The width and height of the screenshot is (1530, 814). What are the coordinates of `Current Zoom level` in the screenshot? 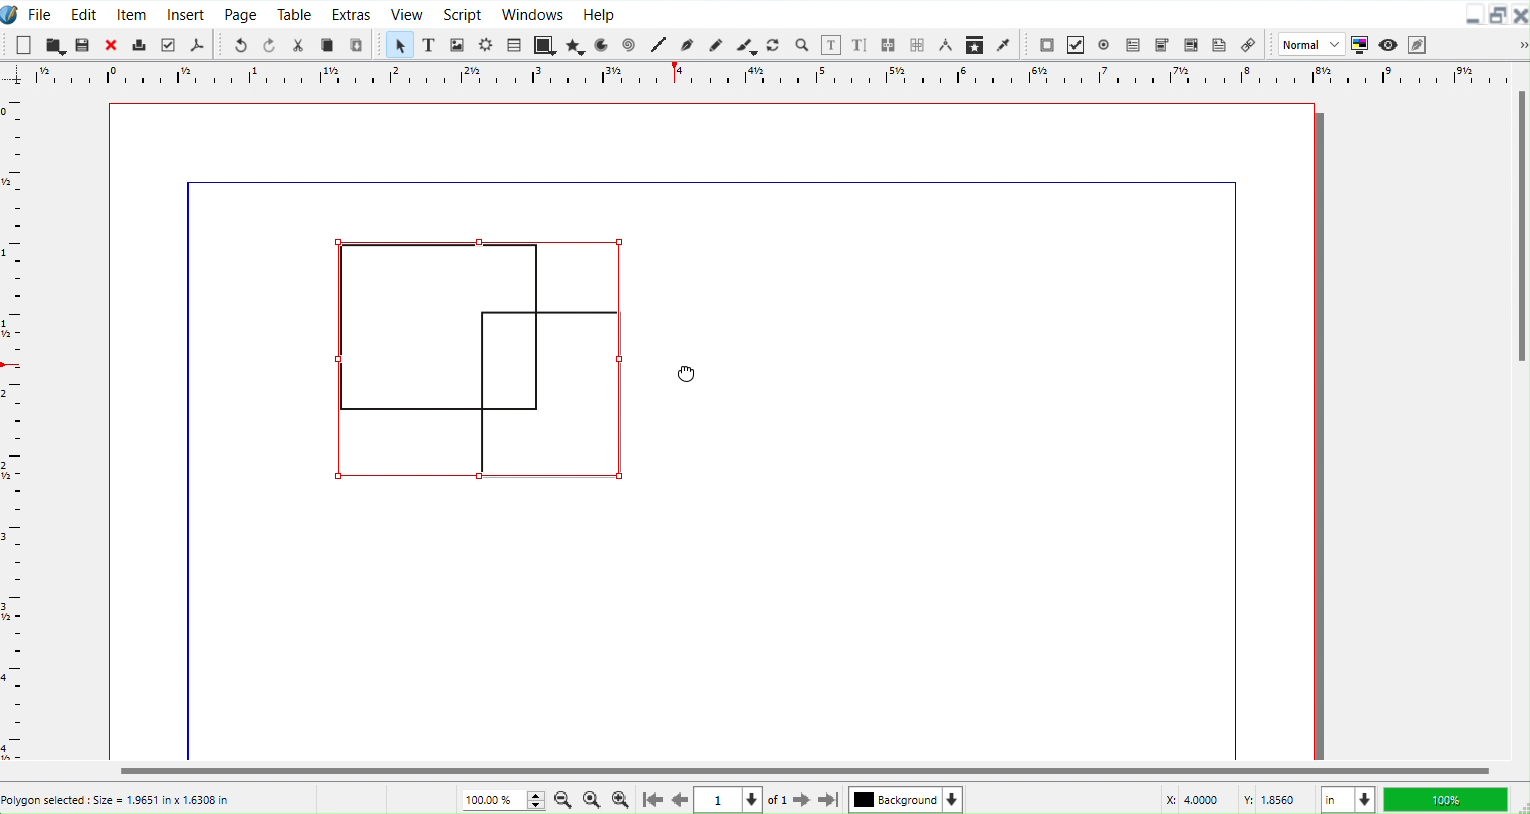 It's located at (500, 798).